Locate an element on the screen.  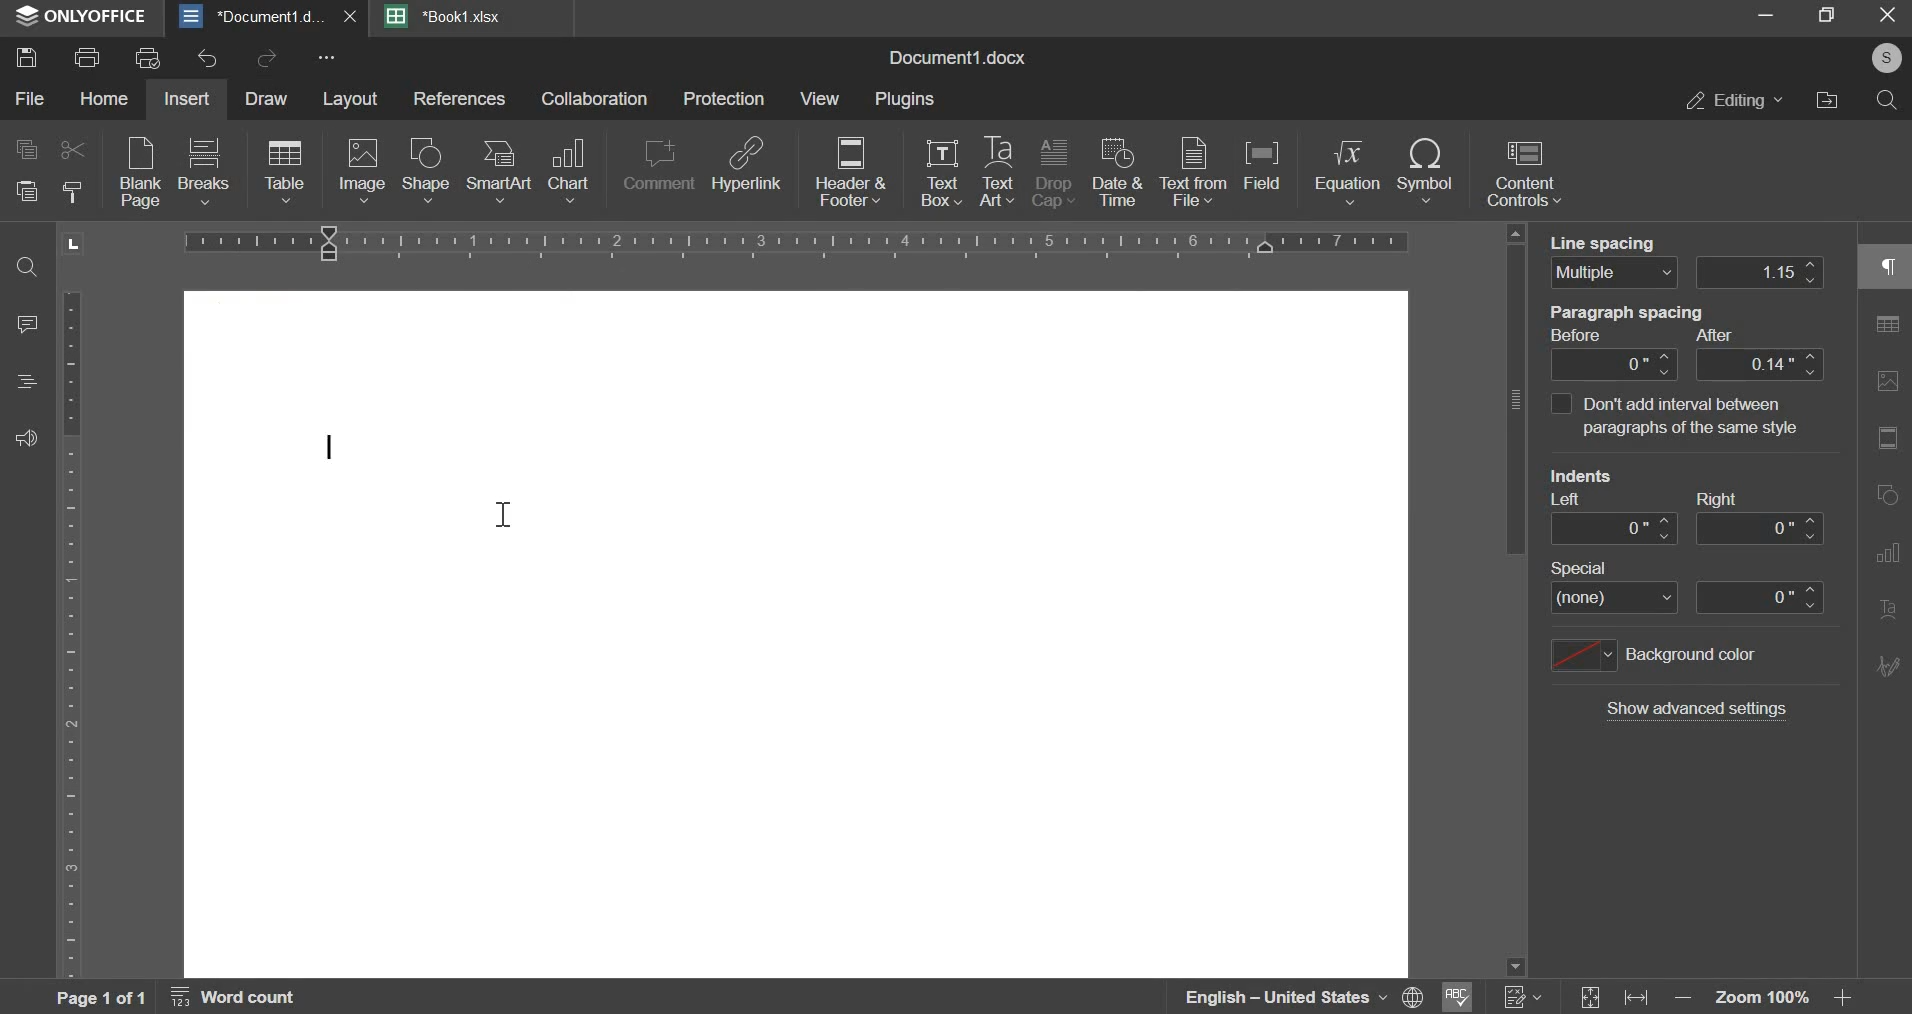
cut is located at coordinates (72, 148).